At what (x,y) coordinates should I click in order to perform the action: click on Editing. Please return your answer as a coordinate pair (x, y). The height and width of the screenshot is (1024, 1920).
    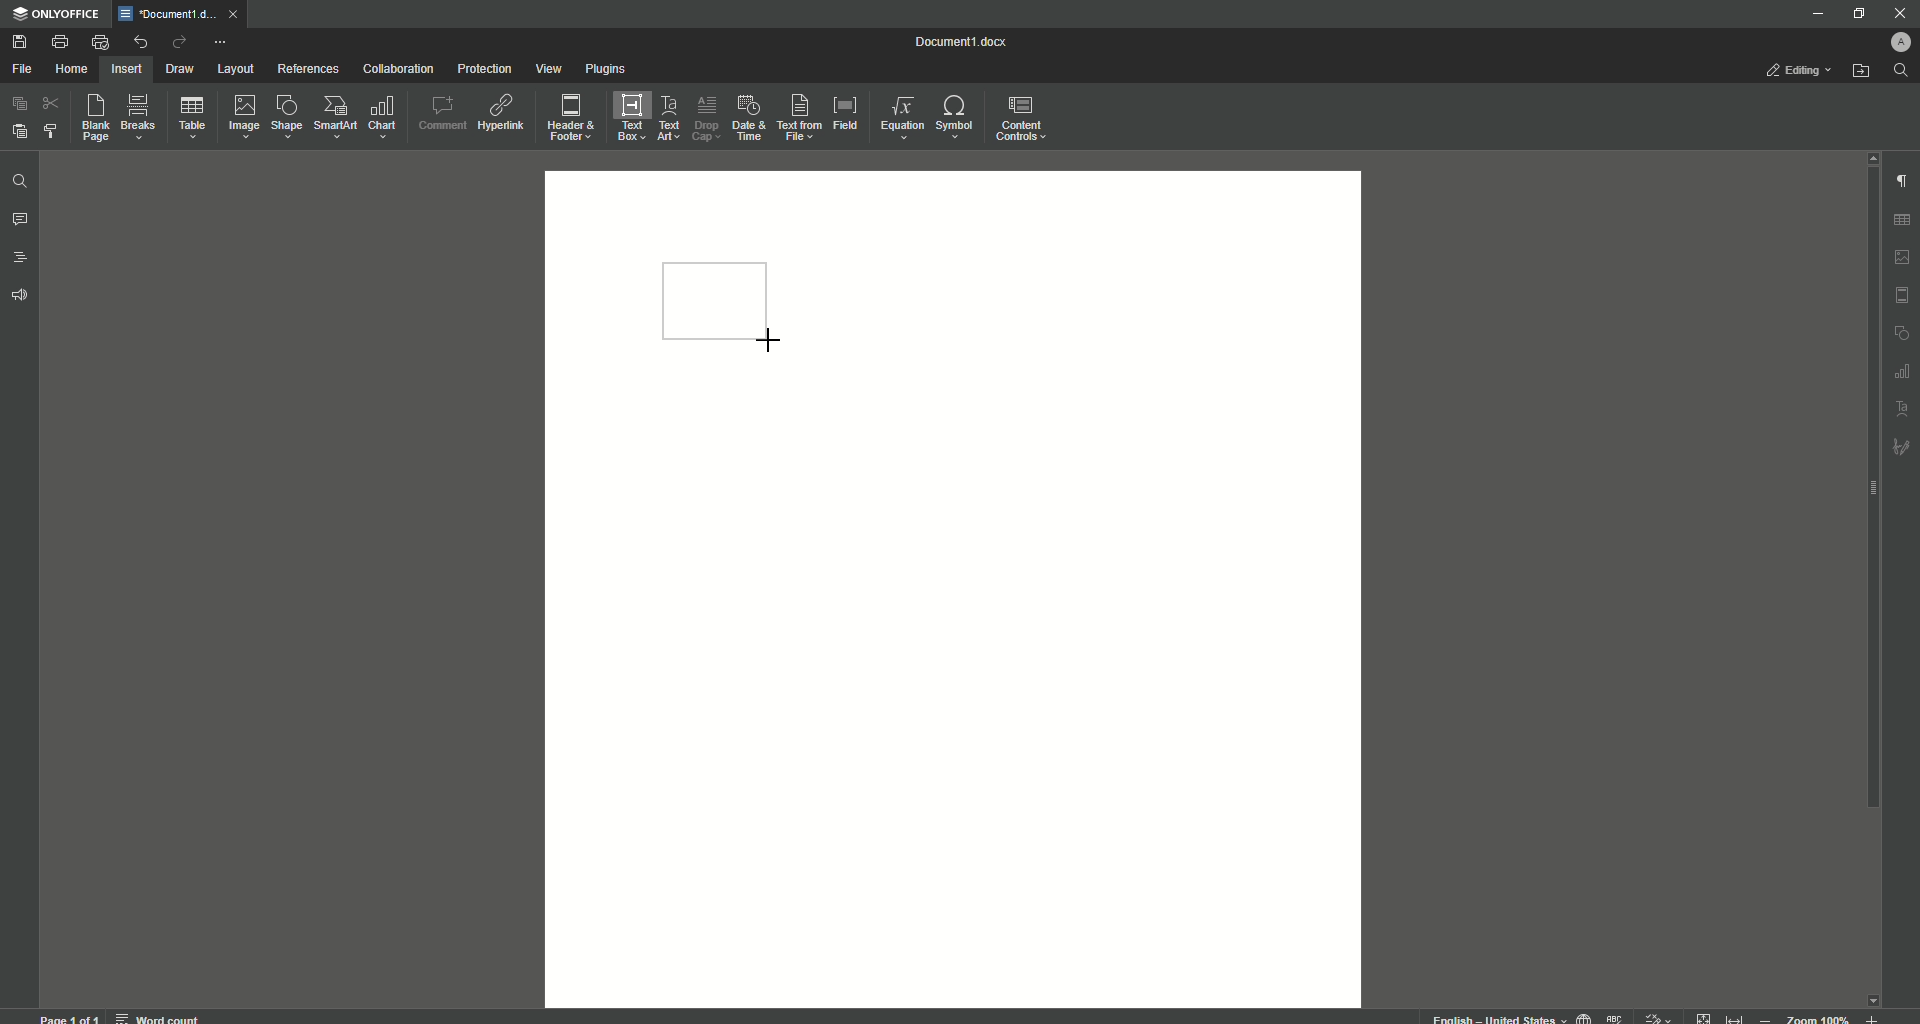
    Looking at the image, I should click on (1802, 70).